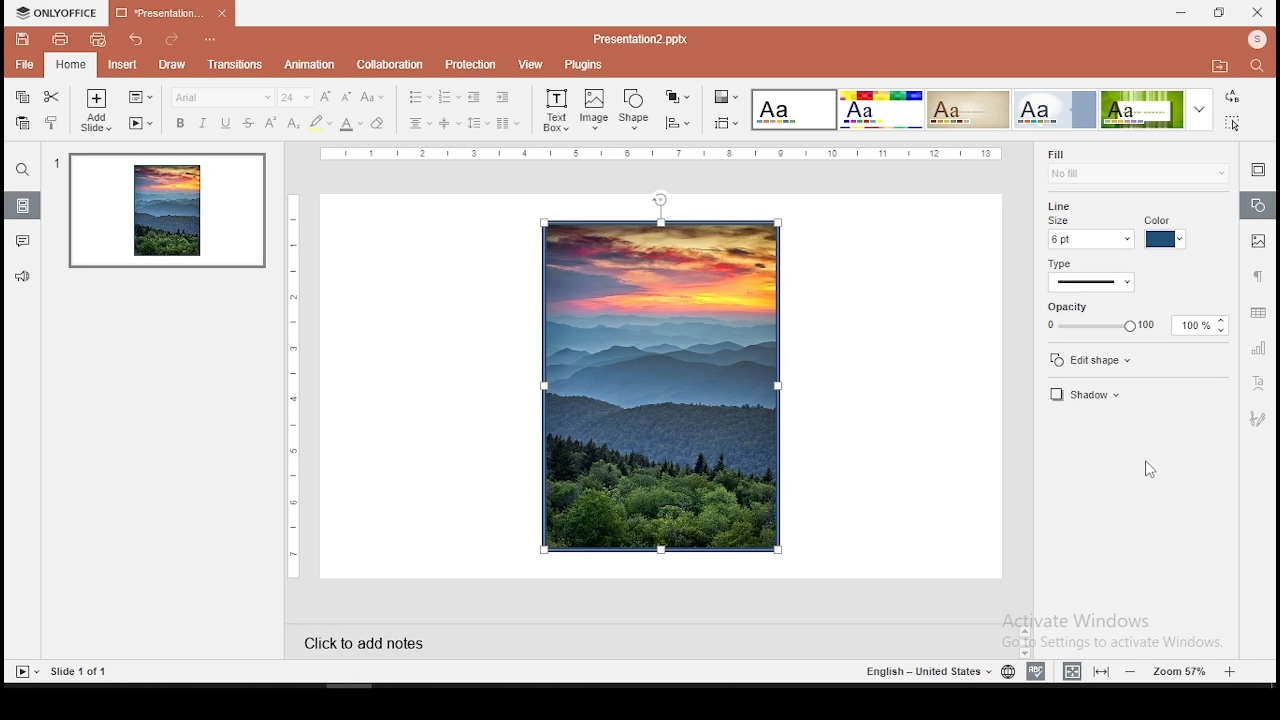 This screenshot has height=720, width=1280. I want to click on slides, so click(23, 205).